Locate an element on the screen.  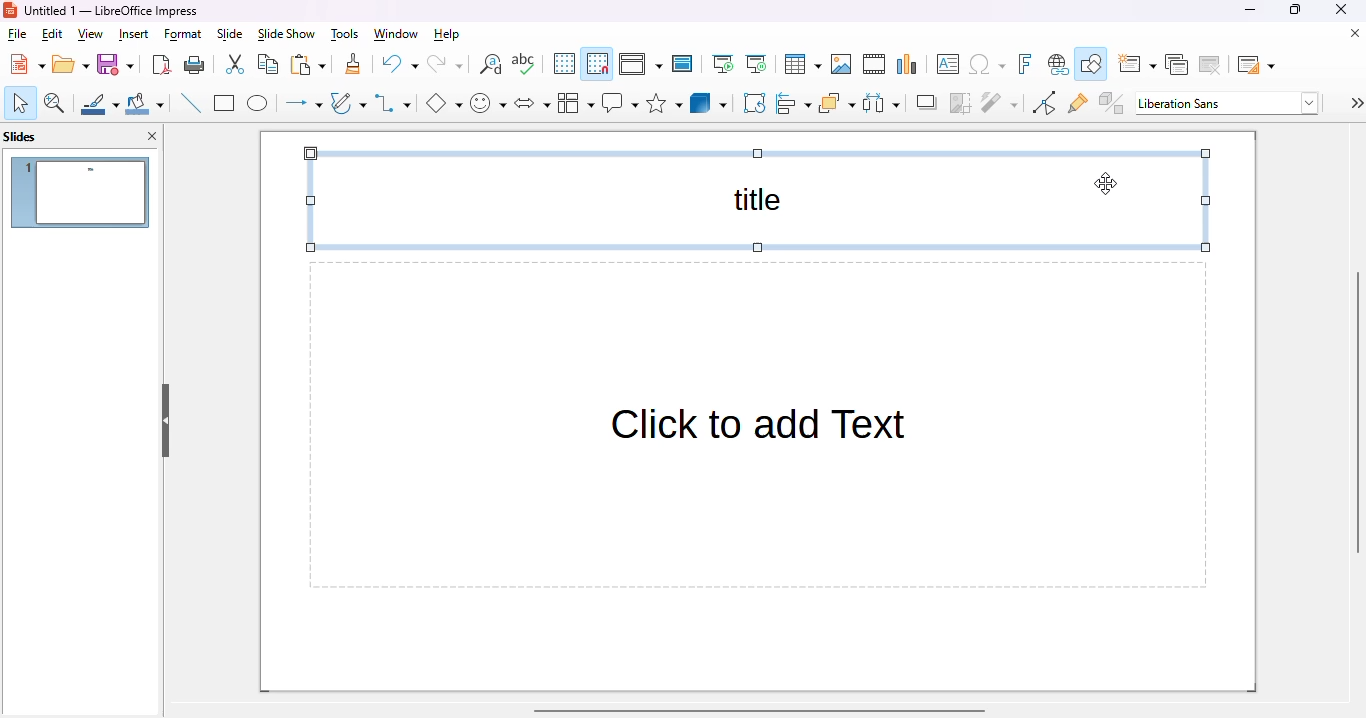
callout shapes is located at coordinates (620, 103).